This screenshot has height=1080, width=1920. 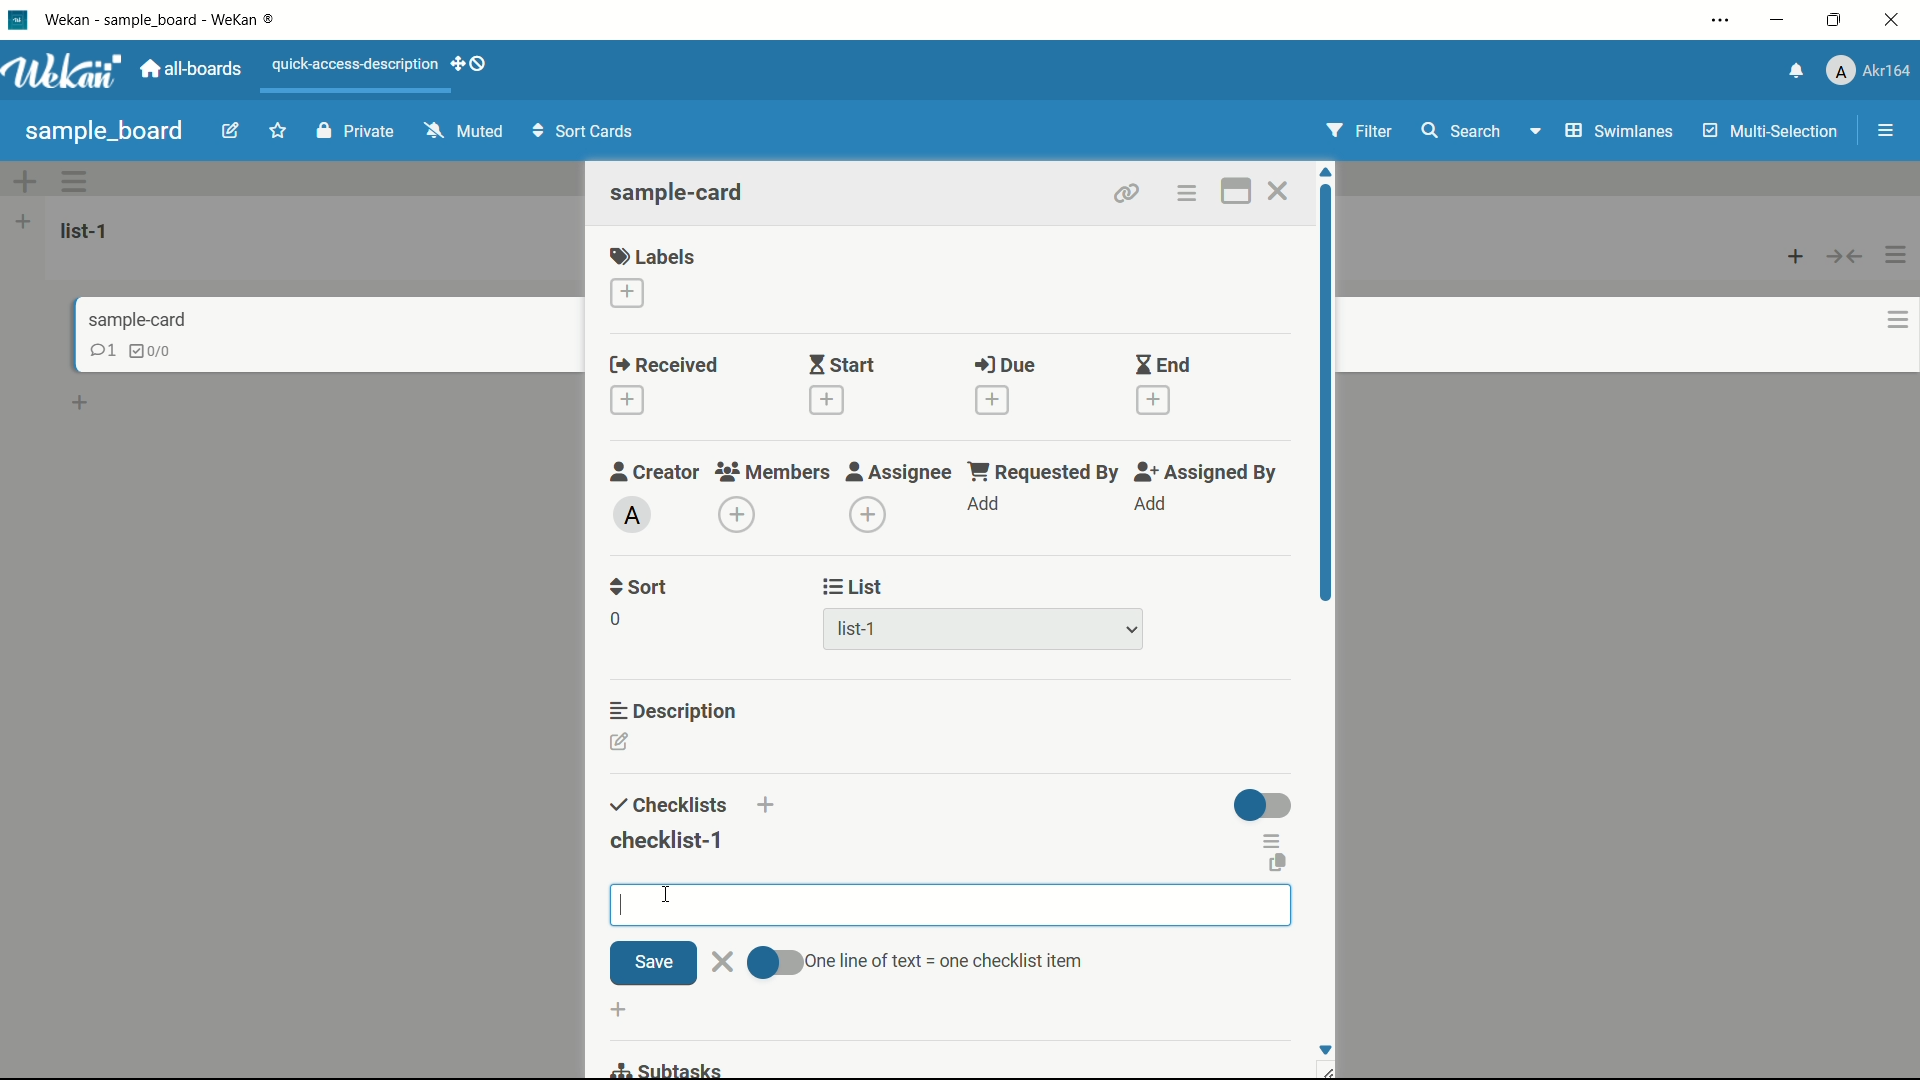 I want to click on add options, so click(x=21, y=180).